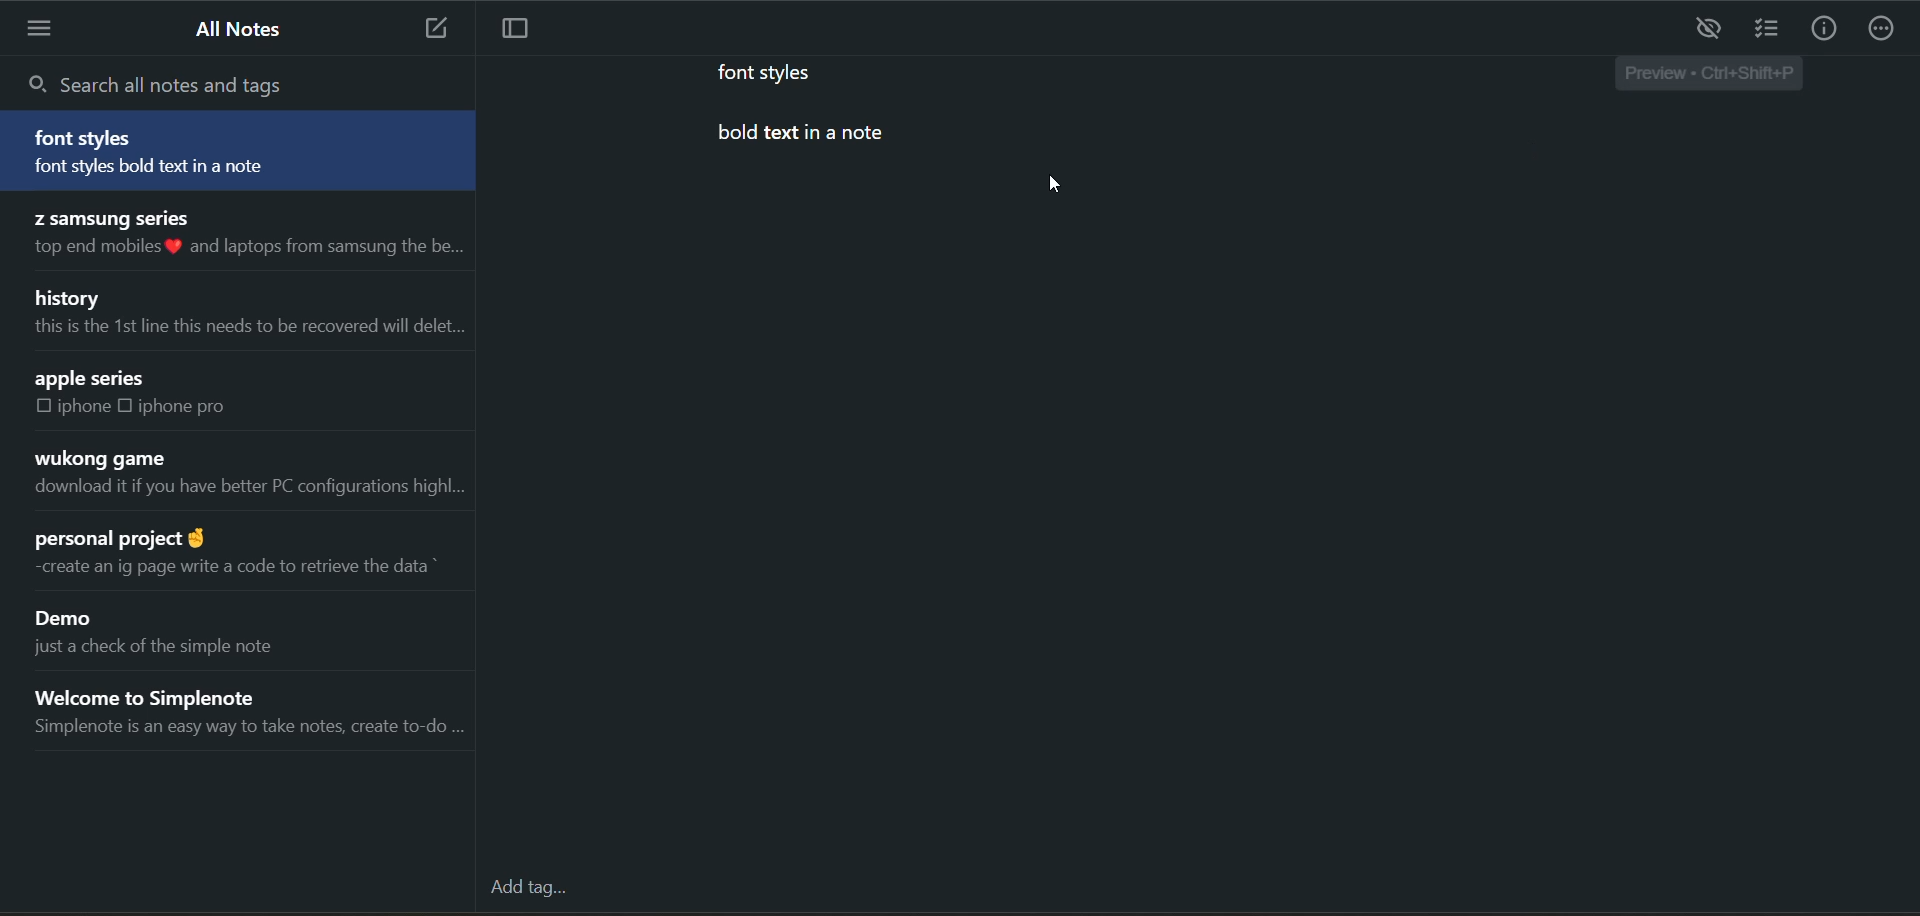  Describe the element at coordinates (1053, 185) in the screenshot. I see `cursor` at that location.